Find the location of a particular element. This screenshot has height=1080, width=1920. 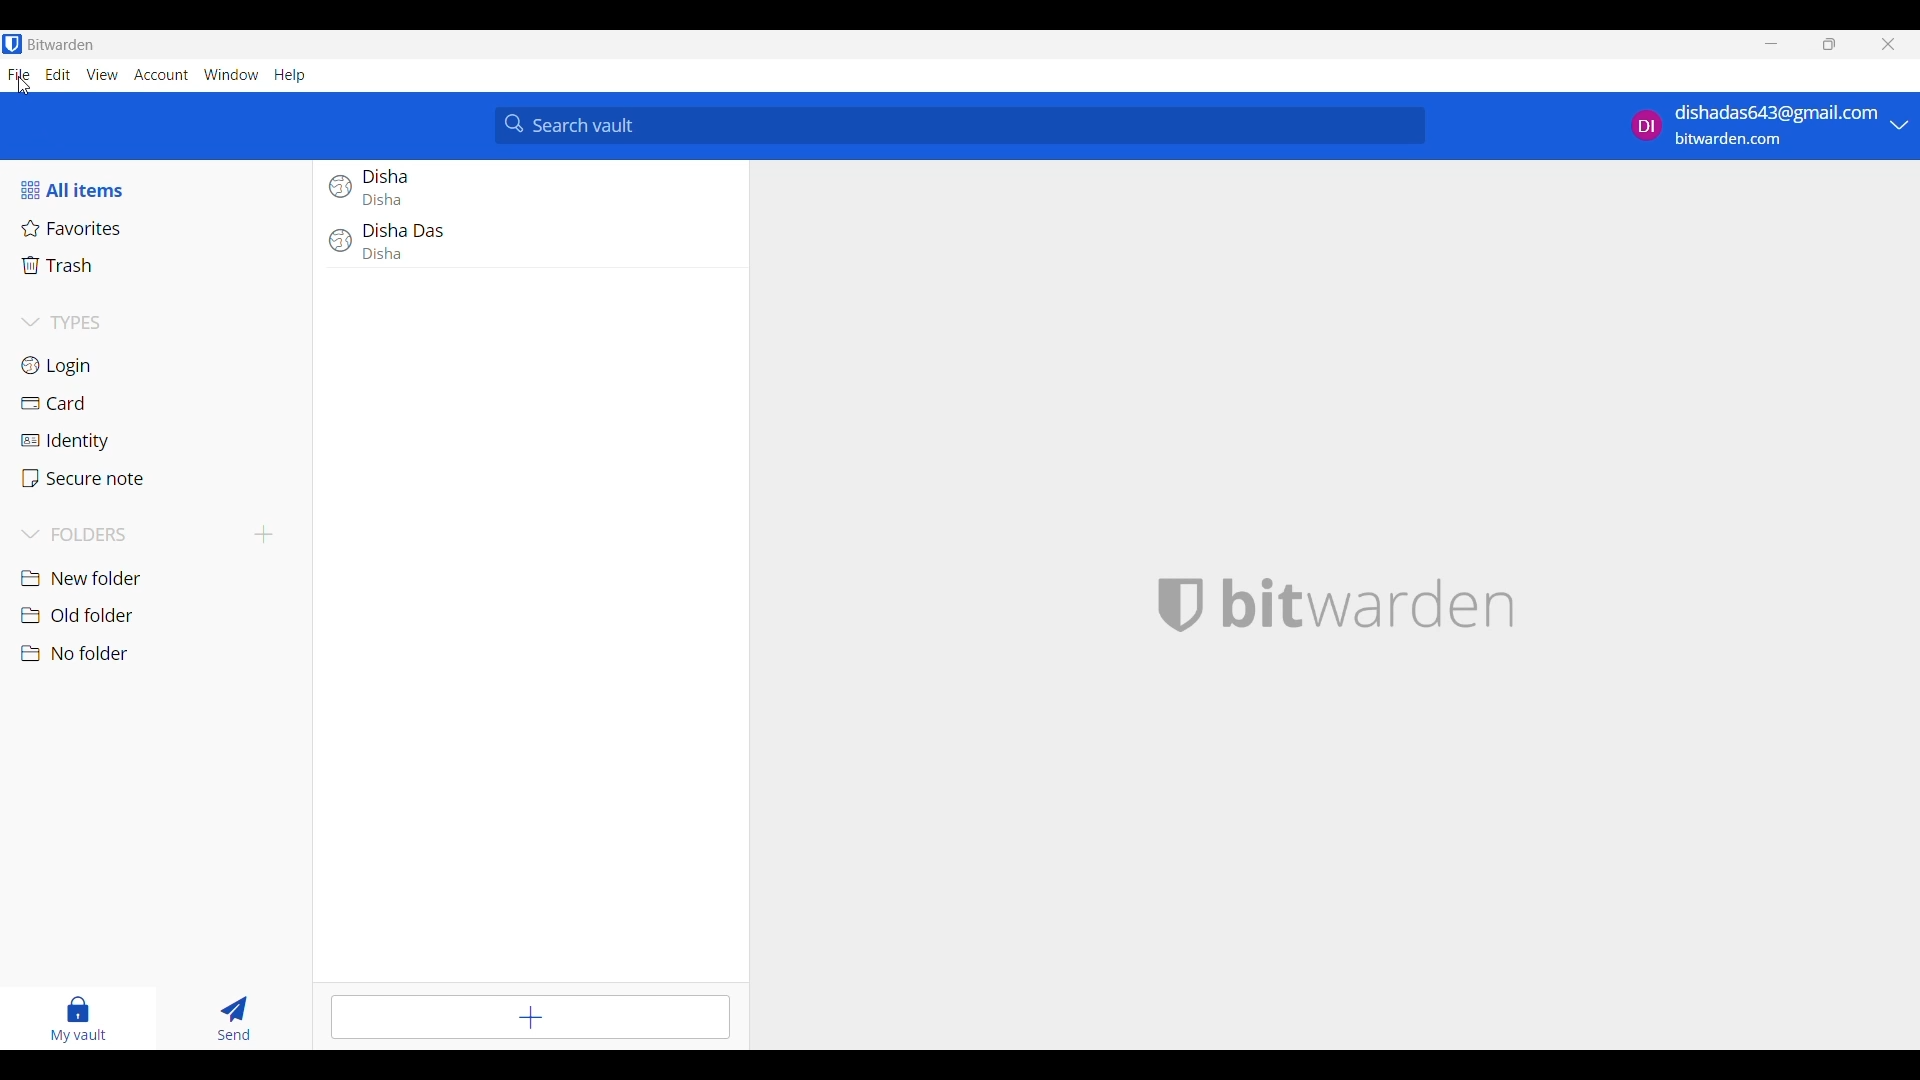

Secure note is located at coordinates (160, 478).